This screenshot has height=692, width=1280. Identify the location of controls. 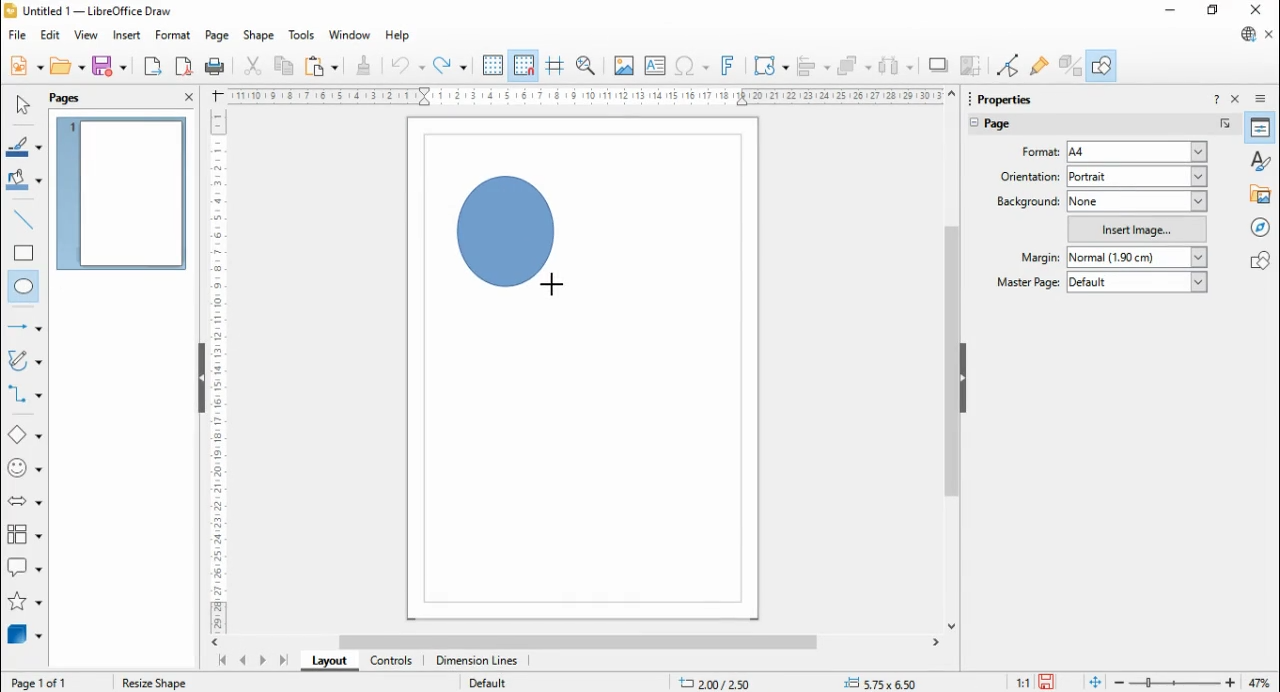
(390, 661).